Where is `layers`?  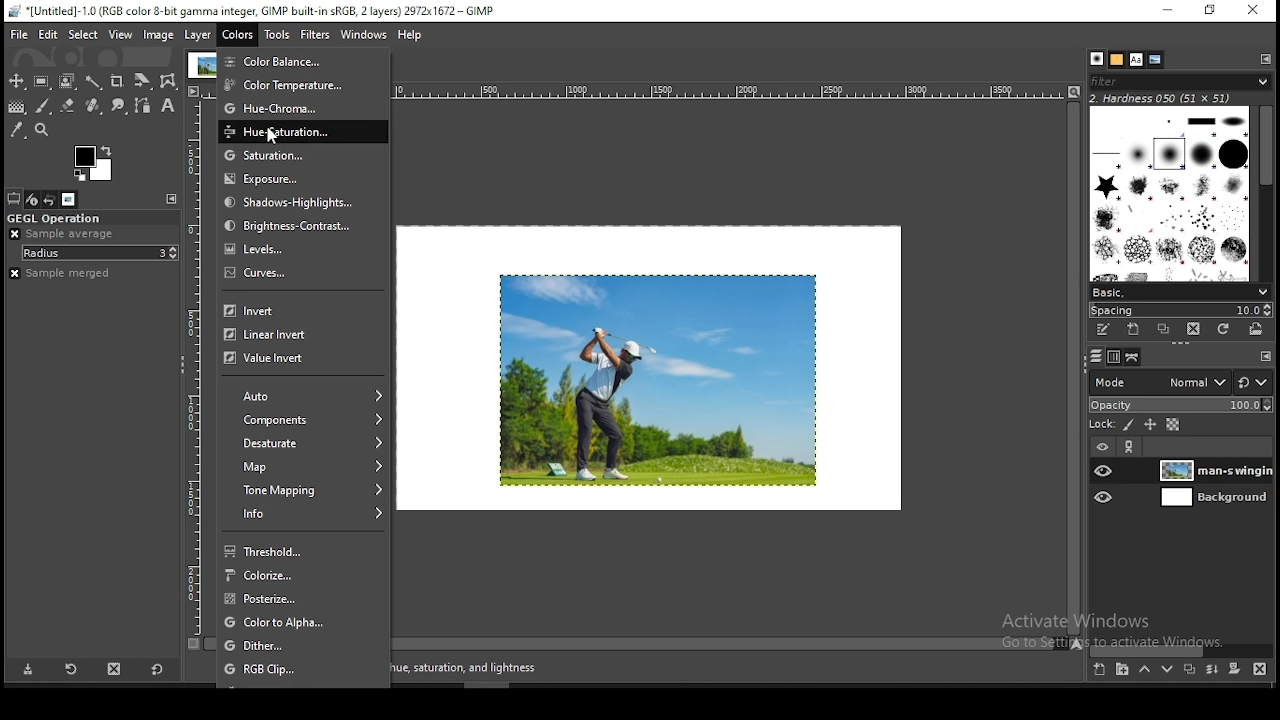 layers is located at coordinates (1093, 357).